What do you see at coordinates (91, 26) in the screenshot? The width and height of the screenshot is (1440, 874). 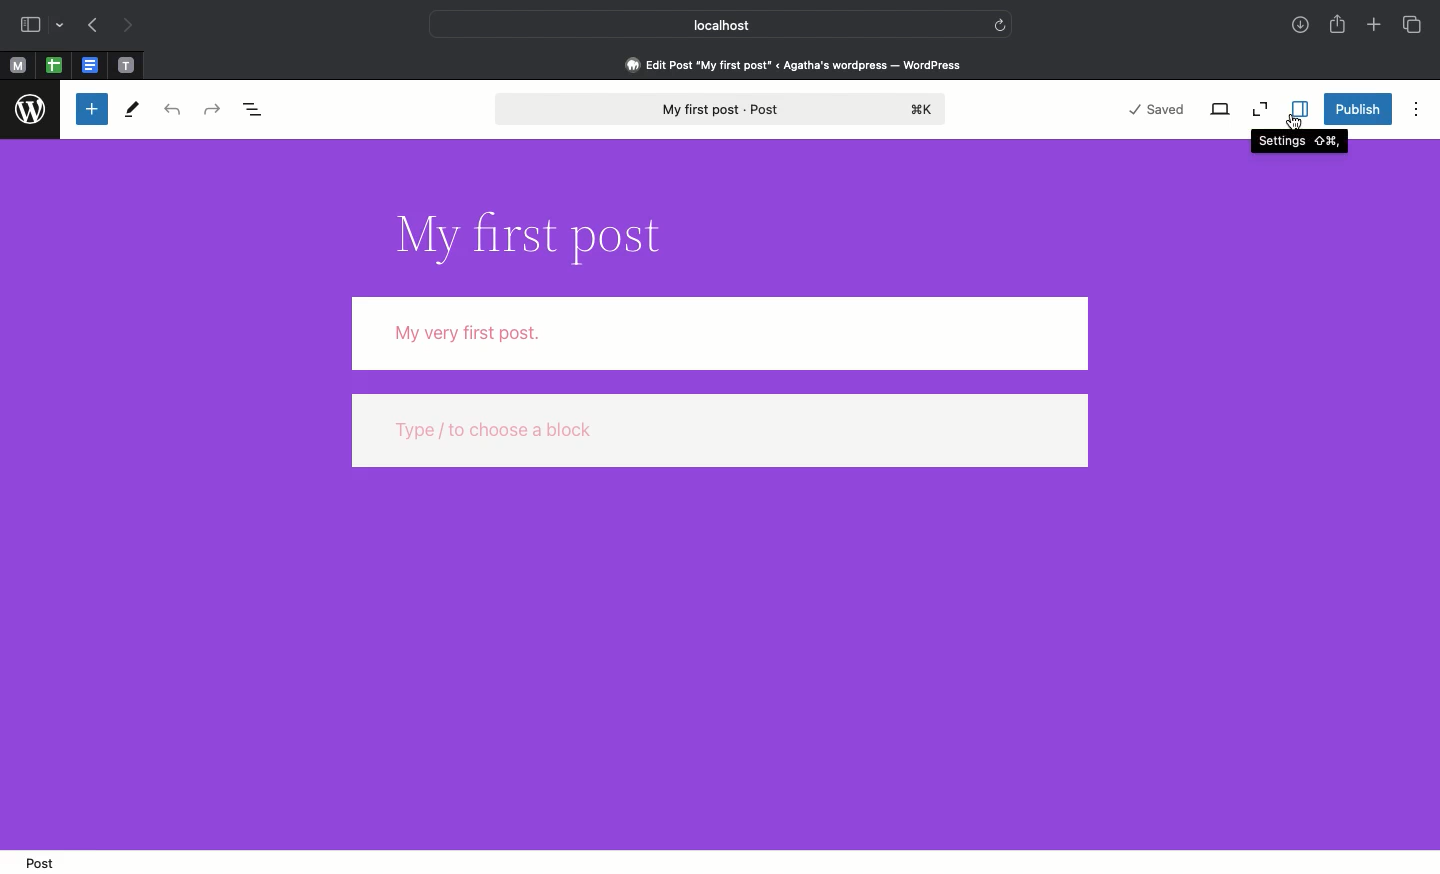 I see `Previous page` at bounding box center [91, 26].